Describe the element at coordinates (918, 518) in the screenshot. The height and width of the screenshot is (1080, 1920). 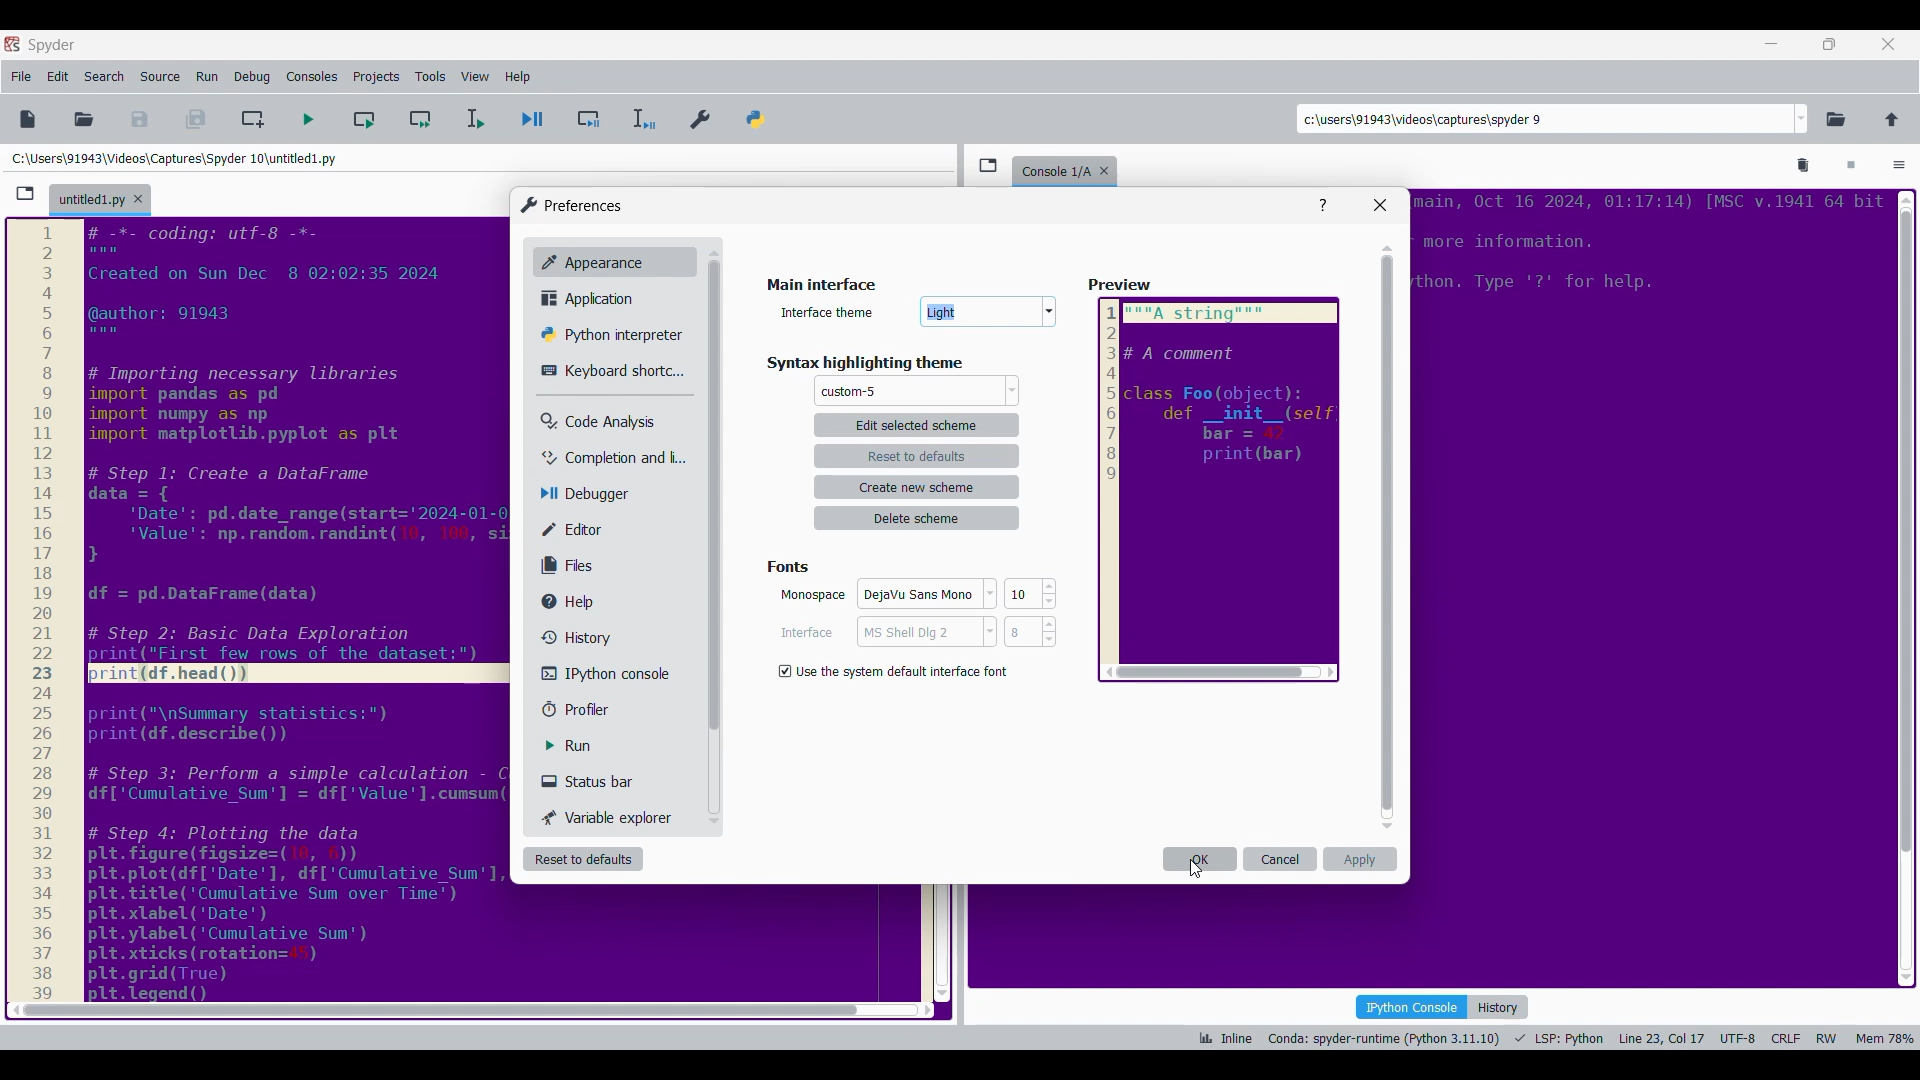
I see `delete scheme` at that location.